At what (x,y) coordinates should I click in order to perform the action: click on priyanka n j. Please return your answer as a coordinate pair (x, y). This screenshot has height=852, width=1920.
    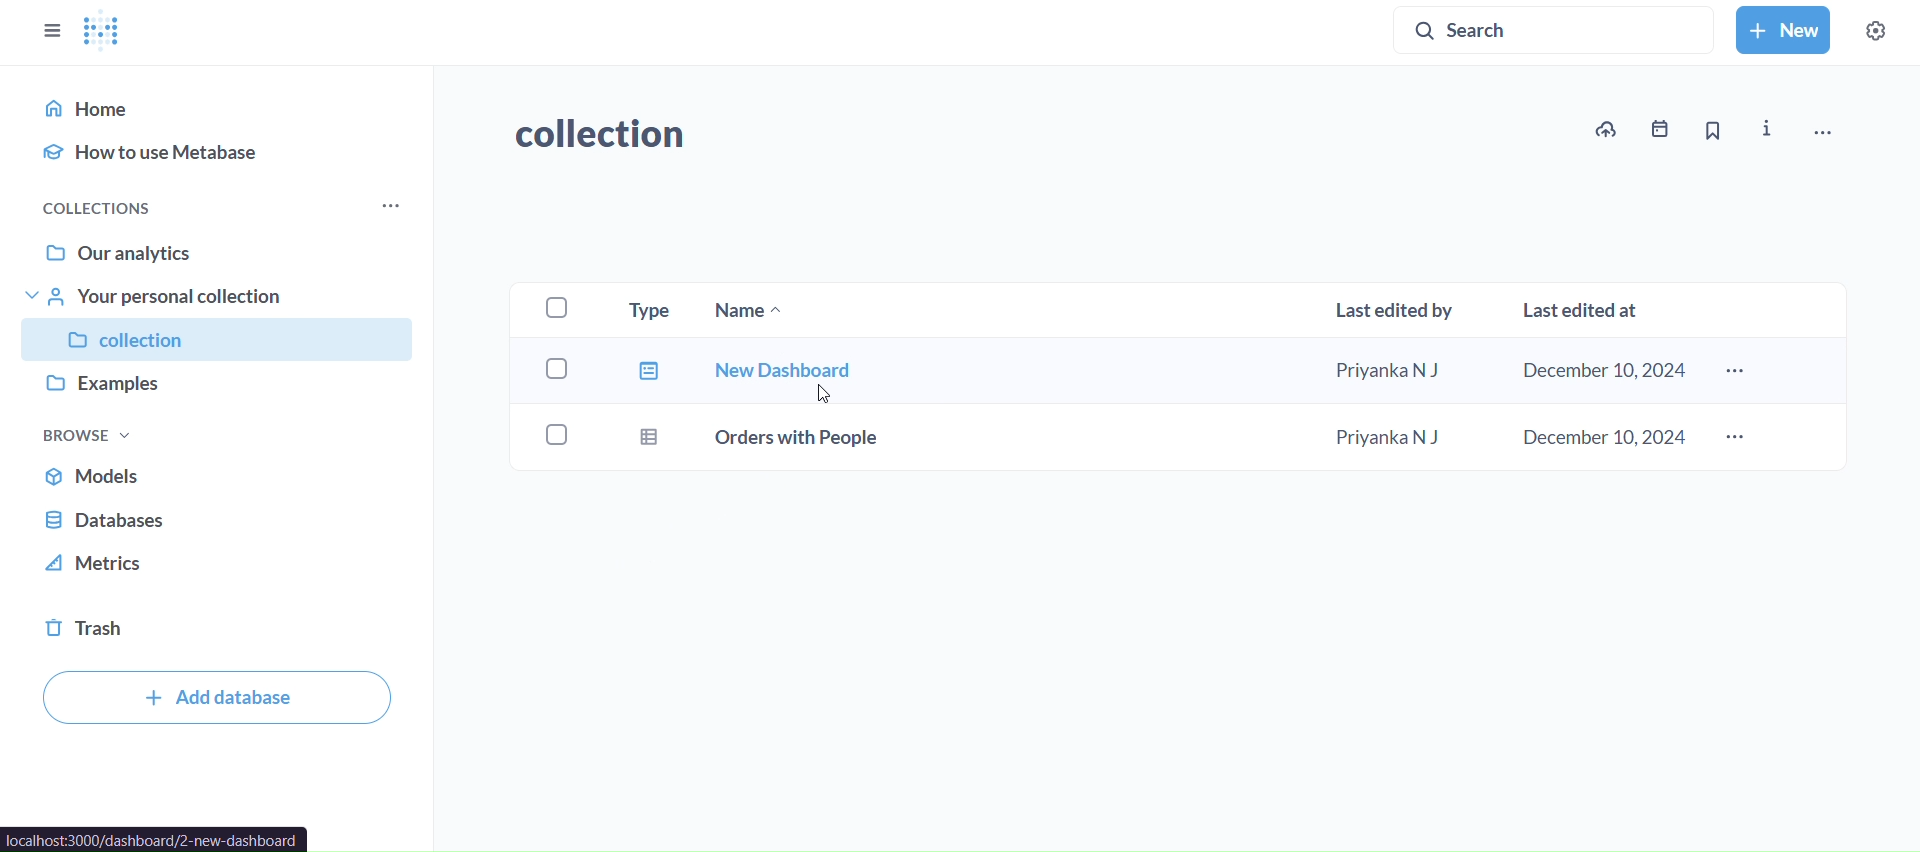
    Looking at the image, I should click on (1387, 441).